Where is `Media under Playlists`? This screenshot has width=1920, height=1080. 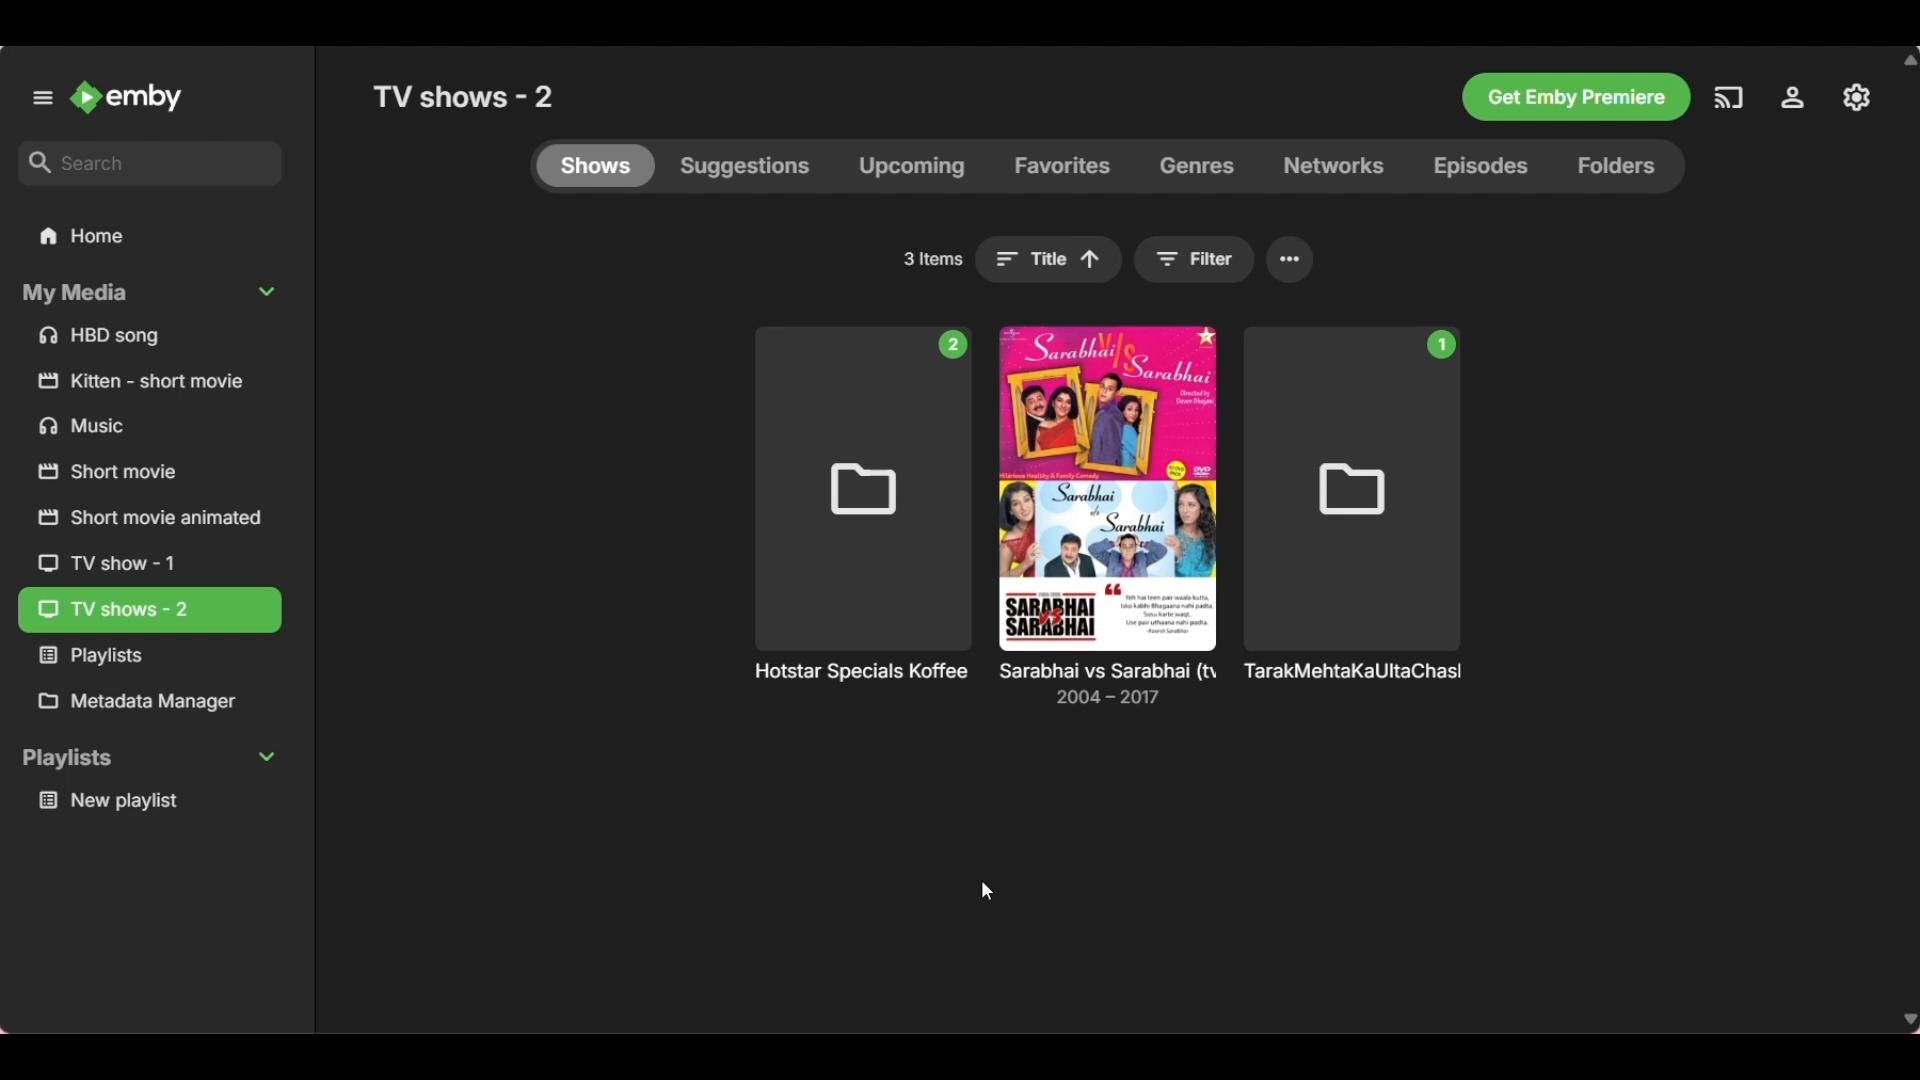 Media under Playlists is located at coordinates (147, 802).